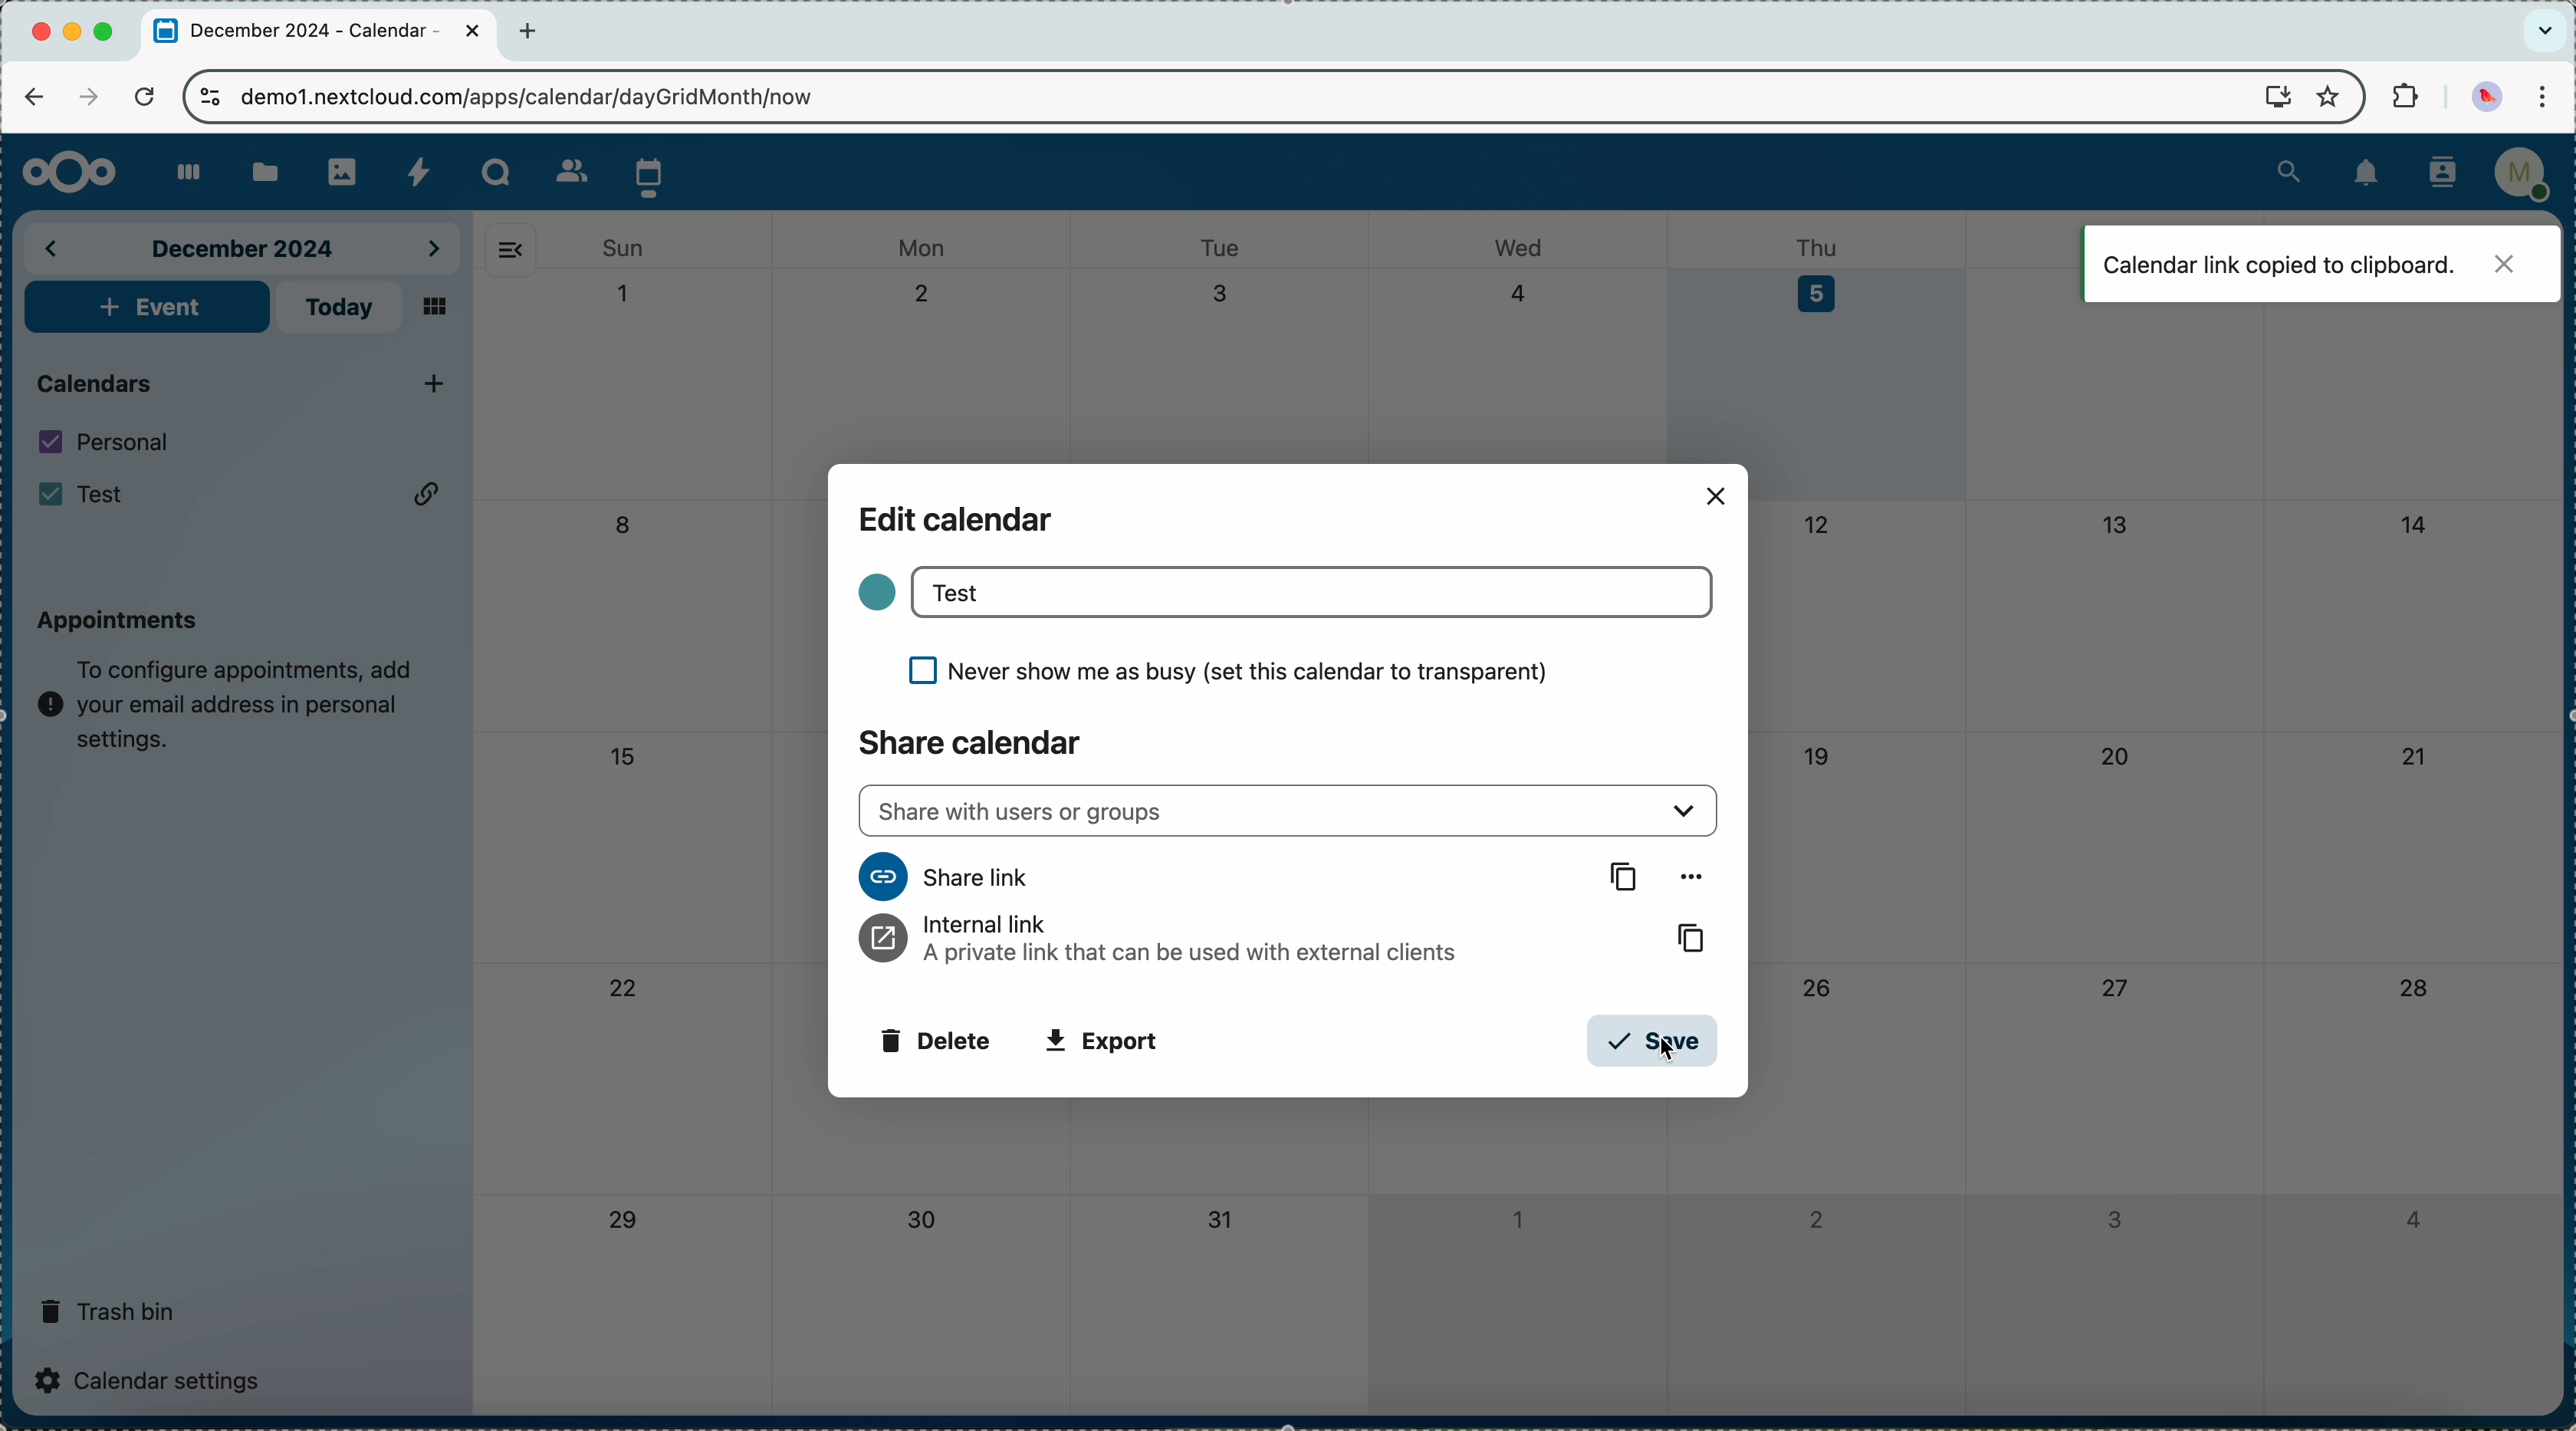 Image resolution: width=2576 pixels, height=1431 pixels. Describe the element at coordinates (650, 174) in the screenshot. I see `click on calendar` at that location.